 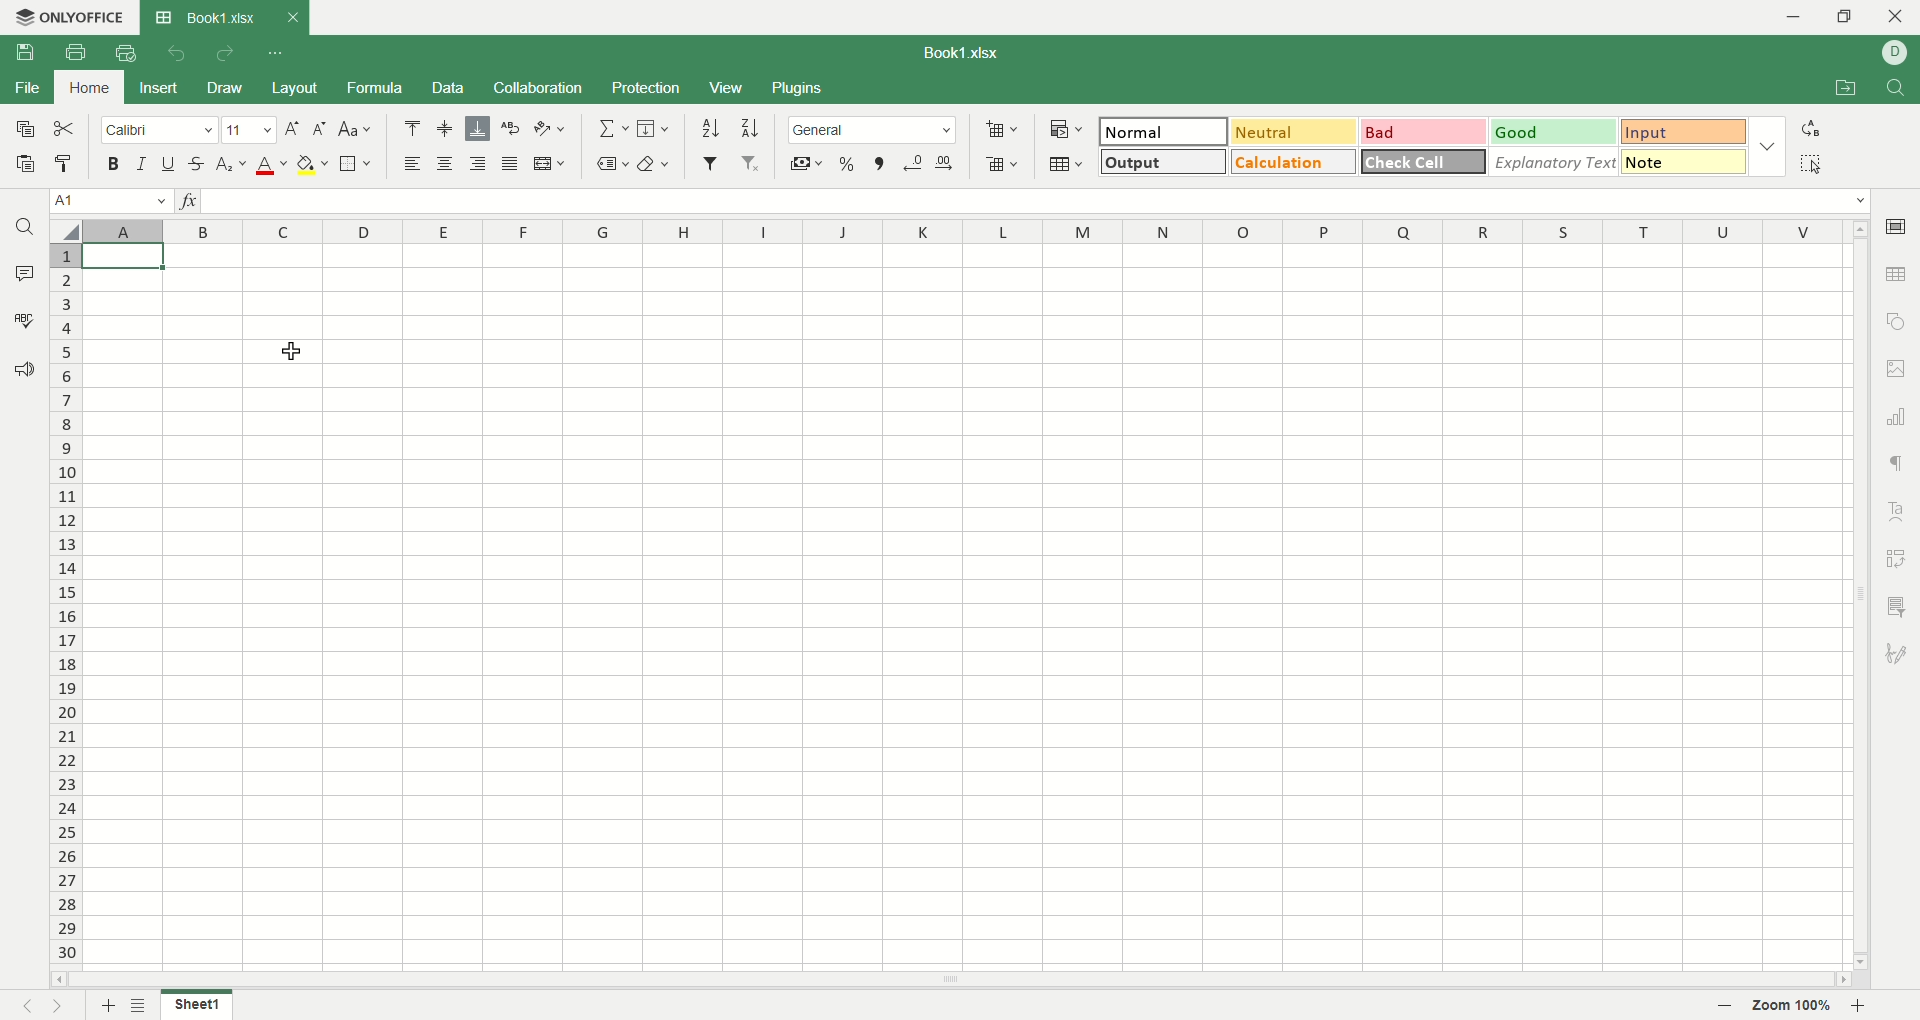 What do you see at coordinates (449, 165) in the screenshot?
I see `align center` at bounding box center [449, 165].